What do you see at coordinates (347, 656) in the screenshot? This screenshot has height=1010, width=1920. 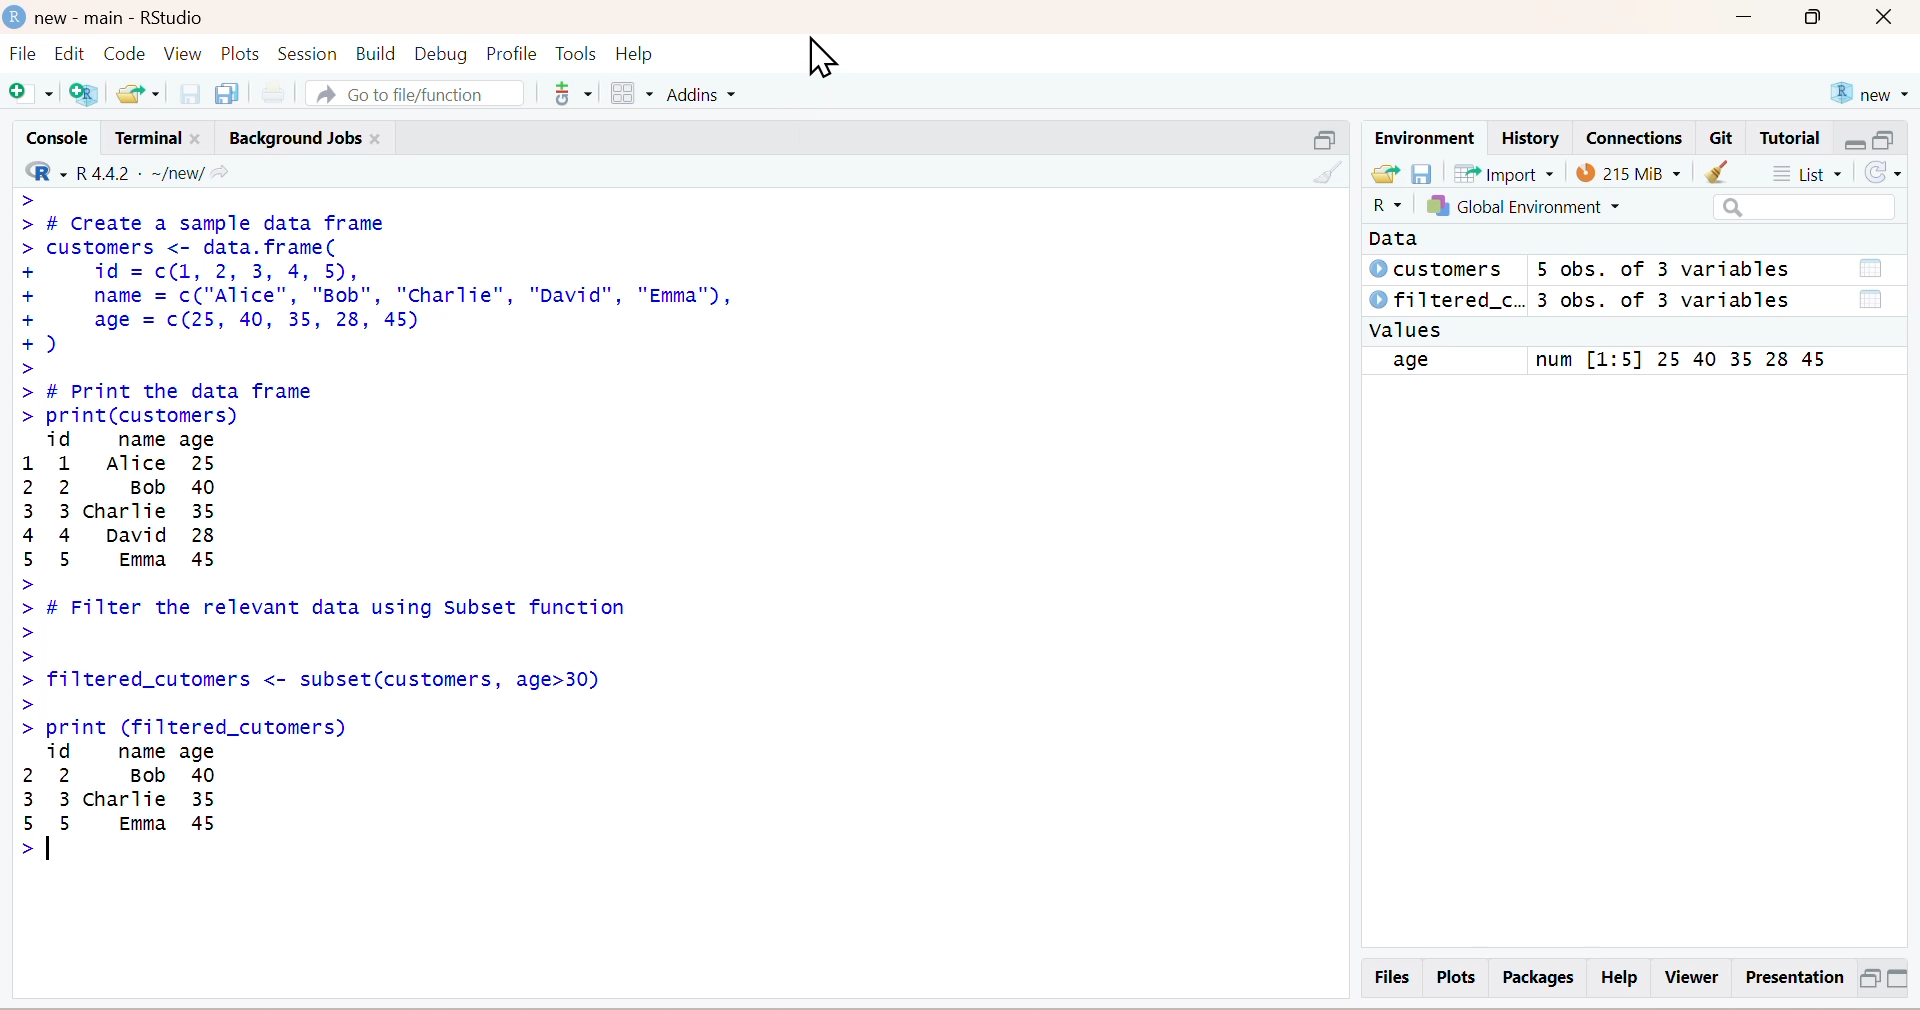 I see `~

> # Filter the relevant data using Subset function
>

>

> filtered_cutomers <- subset(customers, age>30)
>

> print (filtered_cutomers)|` at bounding box center [347, 656].